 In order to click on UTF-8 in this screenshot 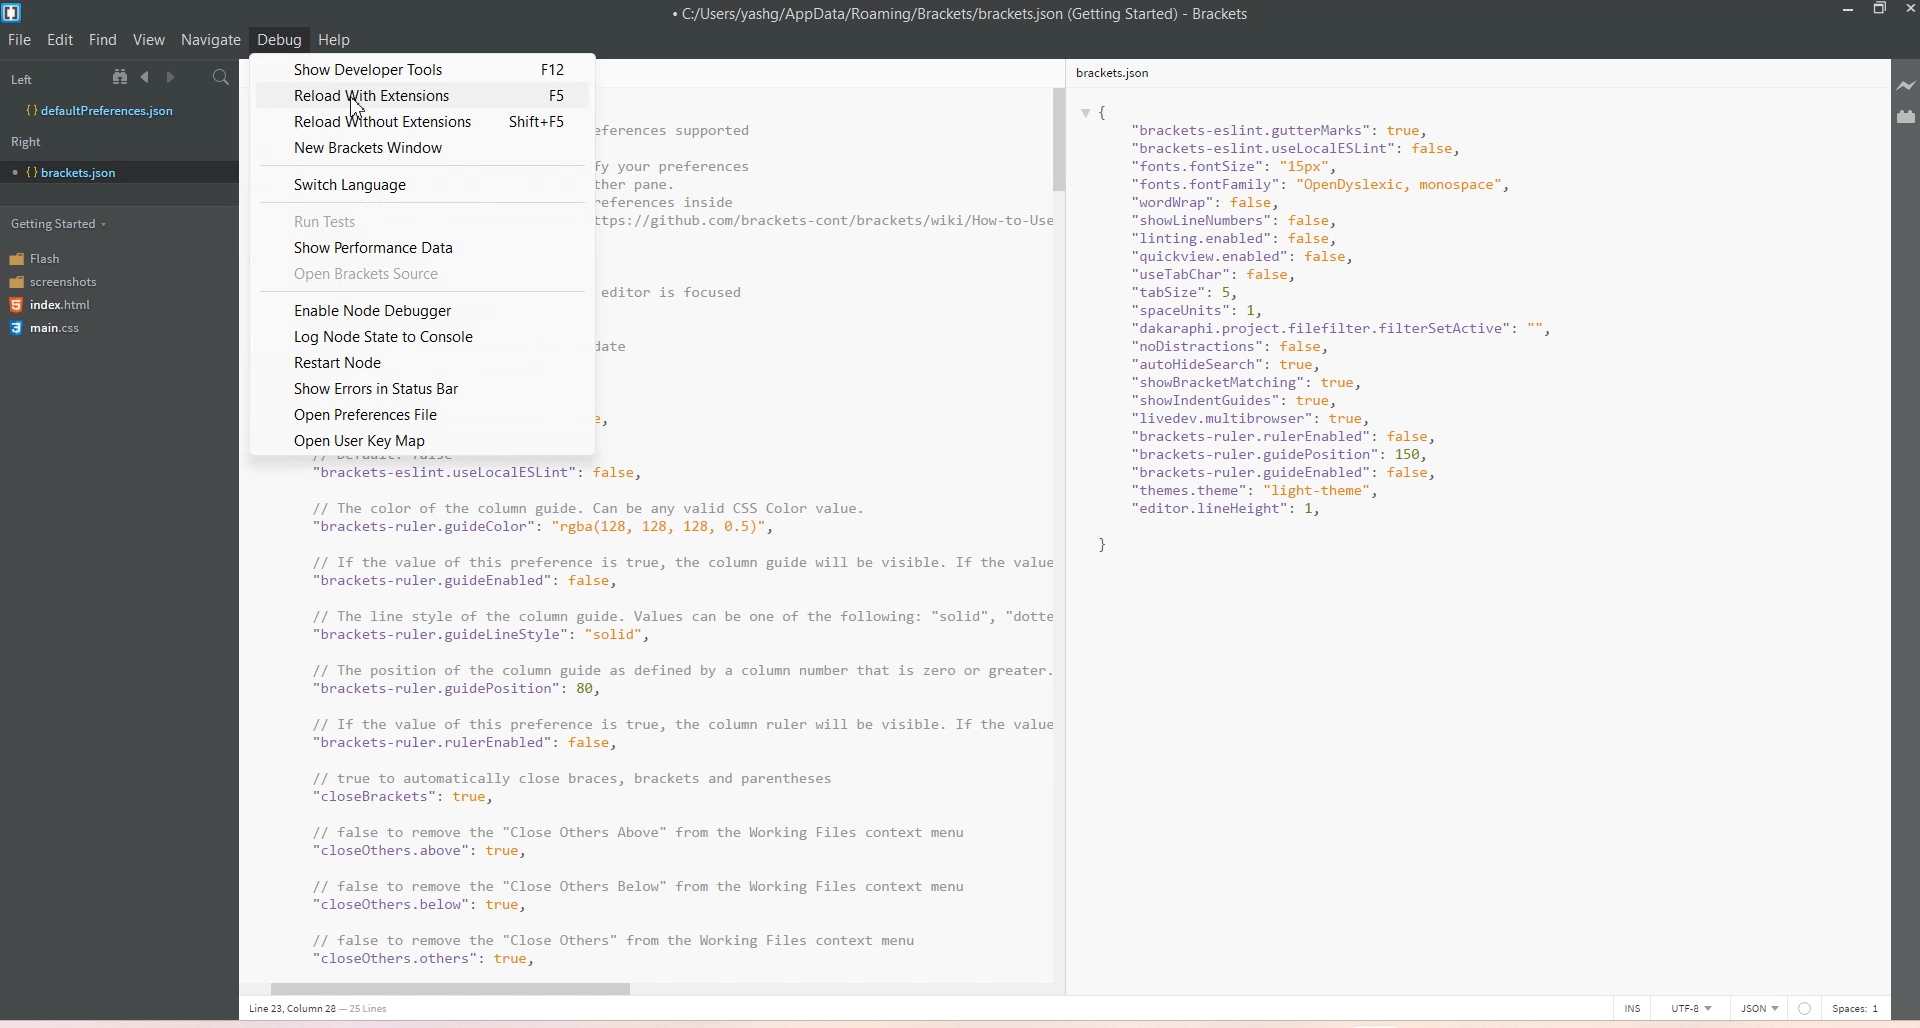, I will do `click(1690, 1007)`.